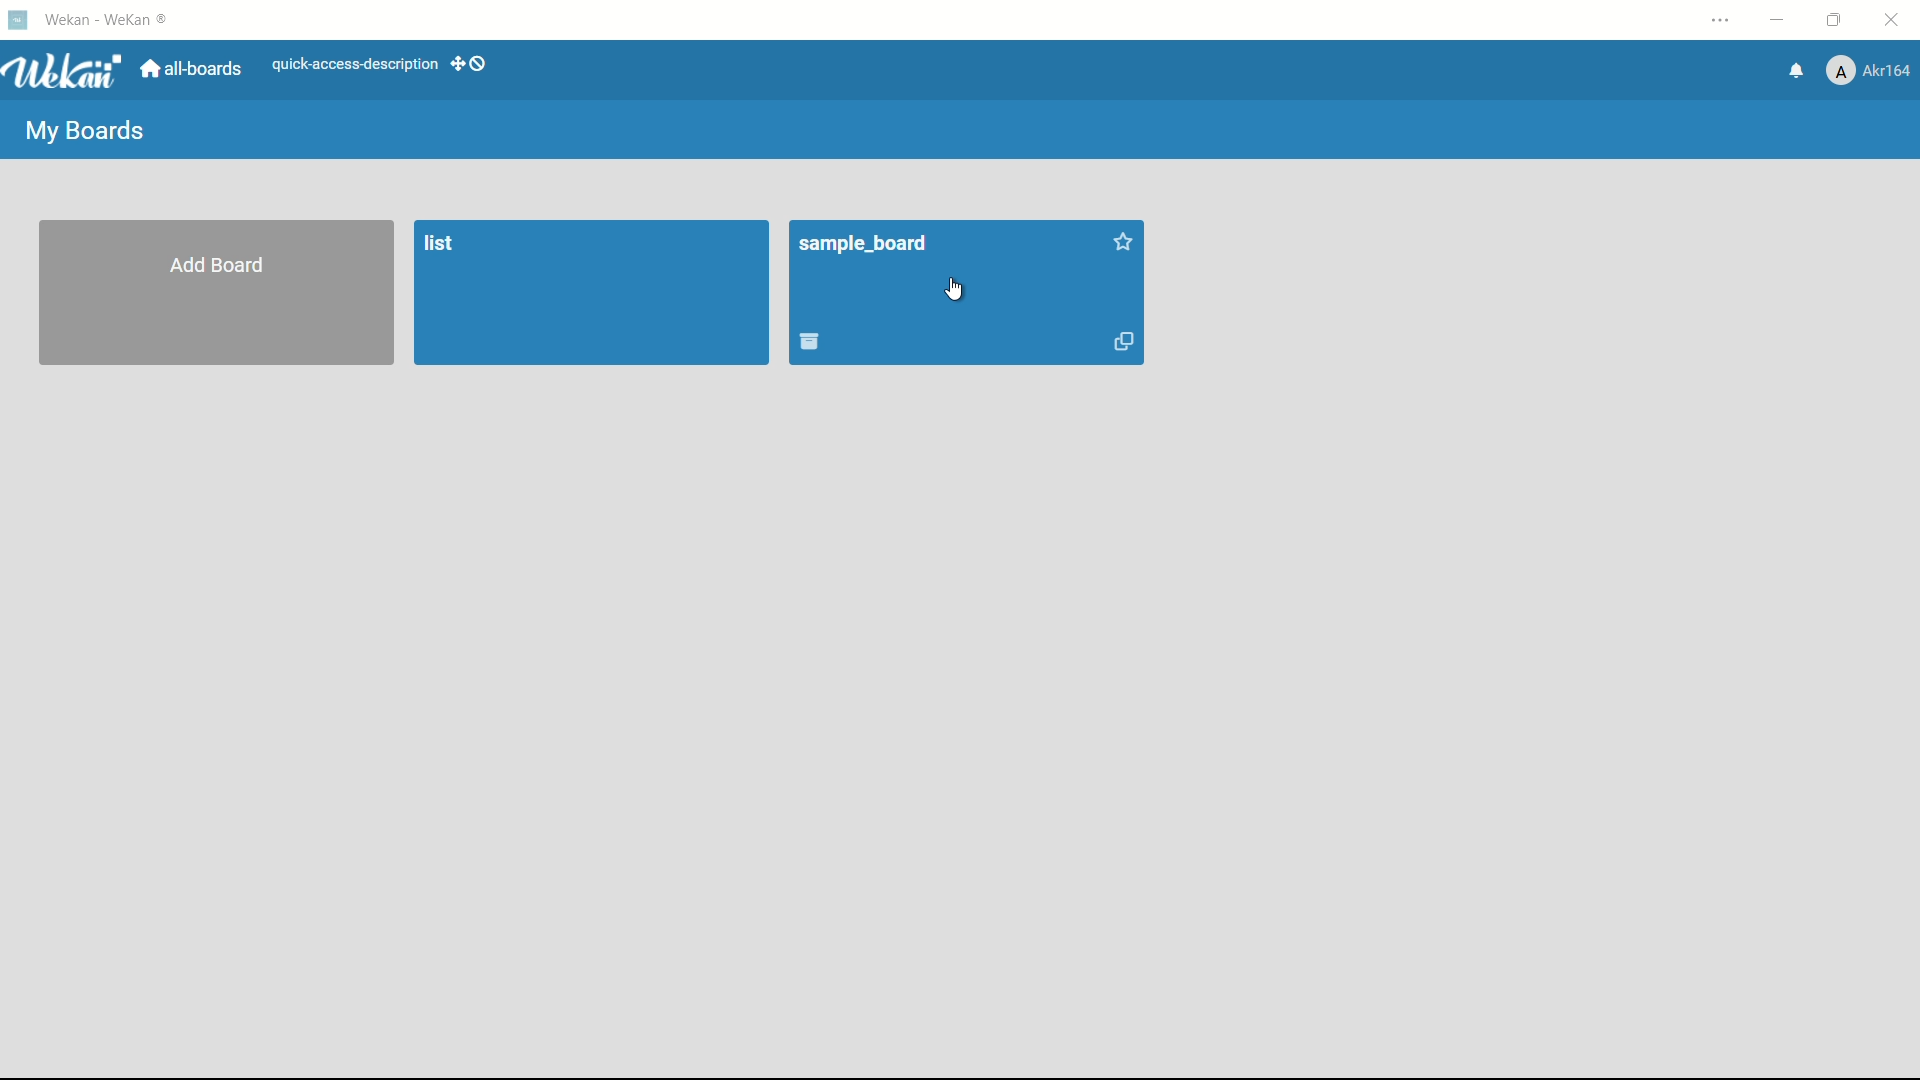 The image size is (1920, 1080). What do you see at coordinates (441, 244) in the screenshot?
I see `list` at bounding box center [441, 244].